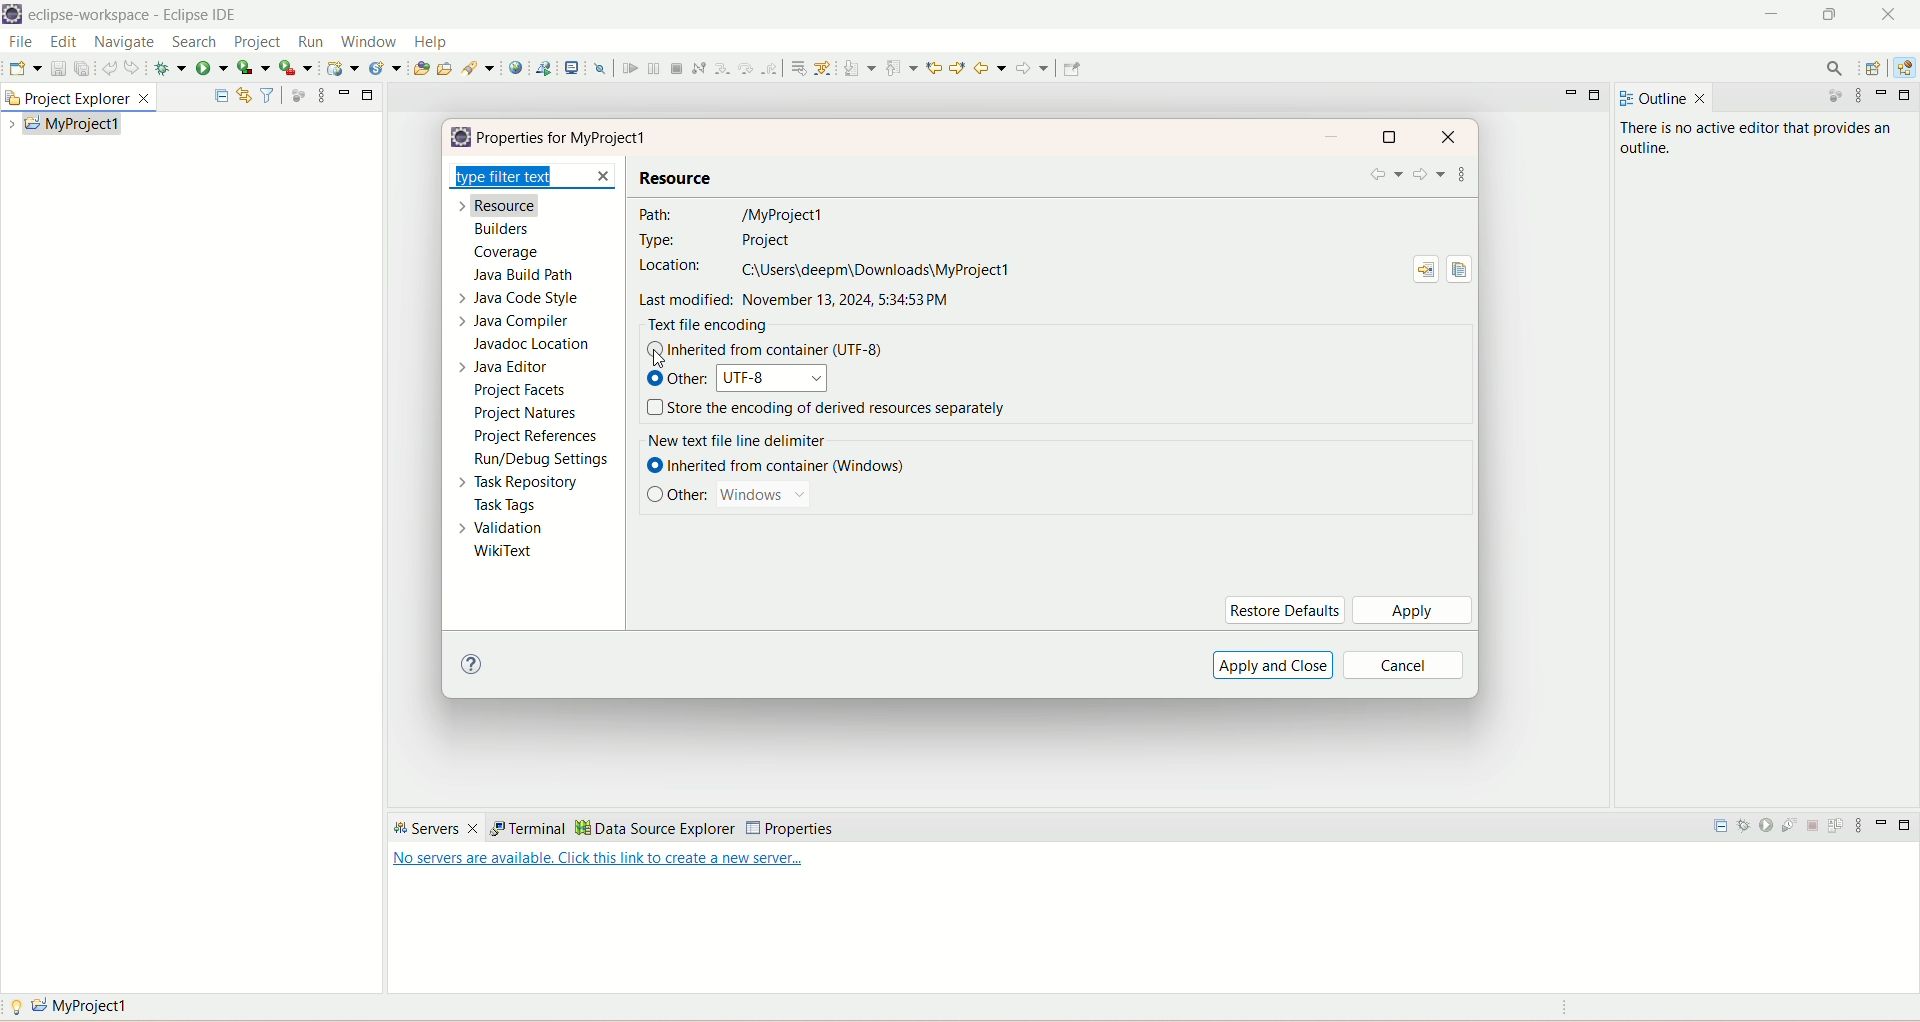  What do you see at coordinates (1287, 611) in the screenshot?
I see `restore defaults` at bounding box center [1287, 611].